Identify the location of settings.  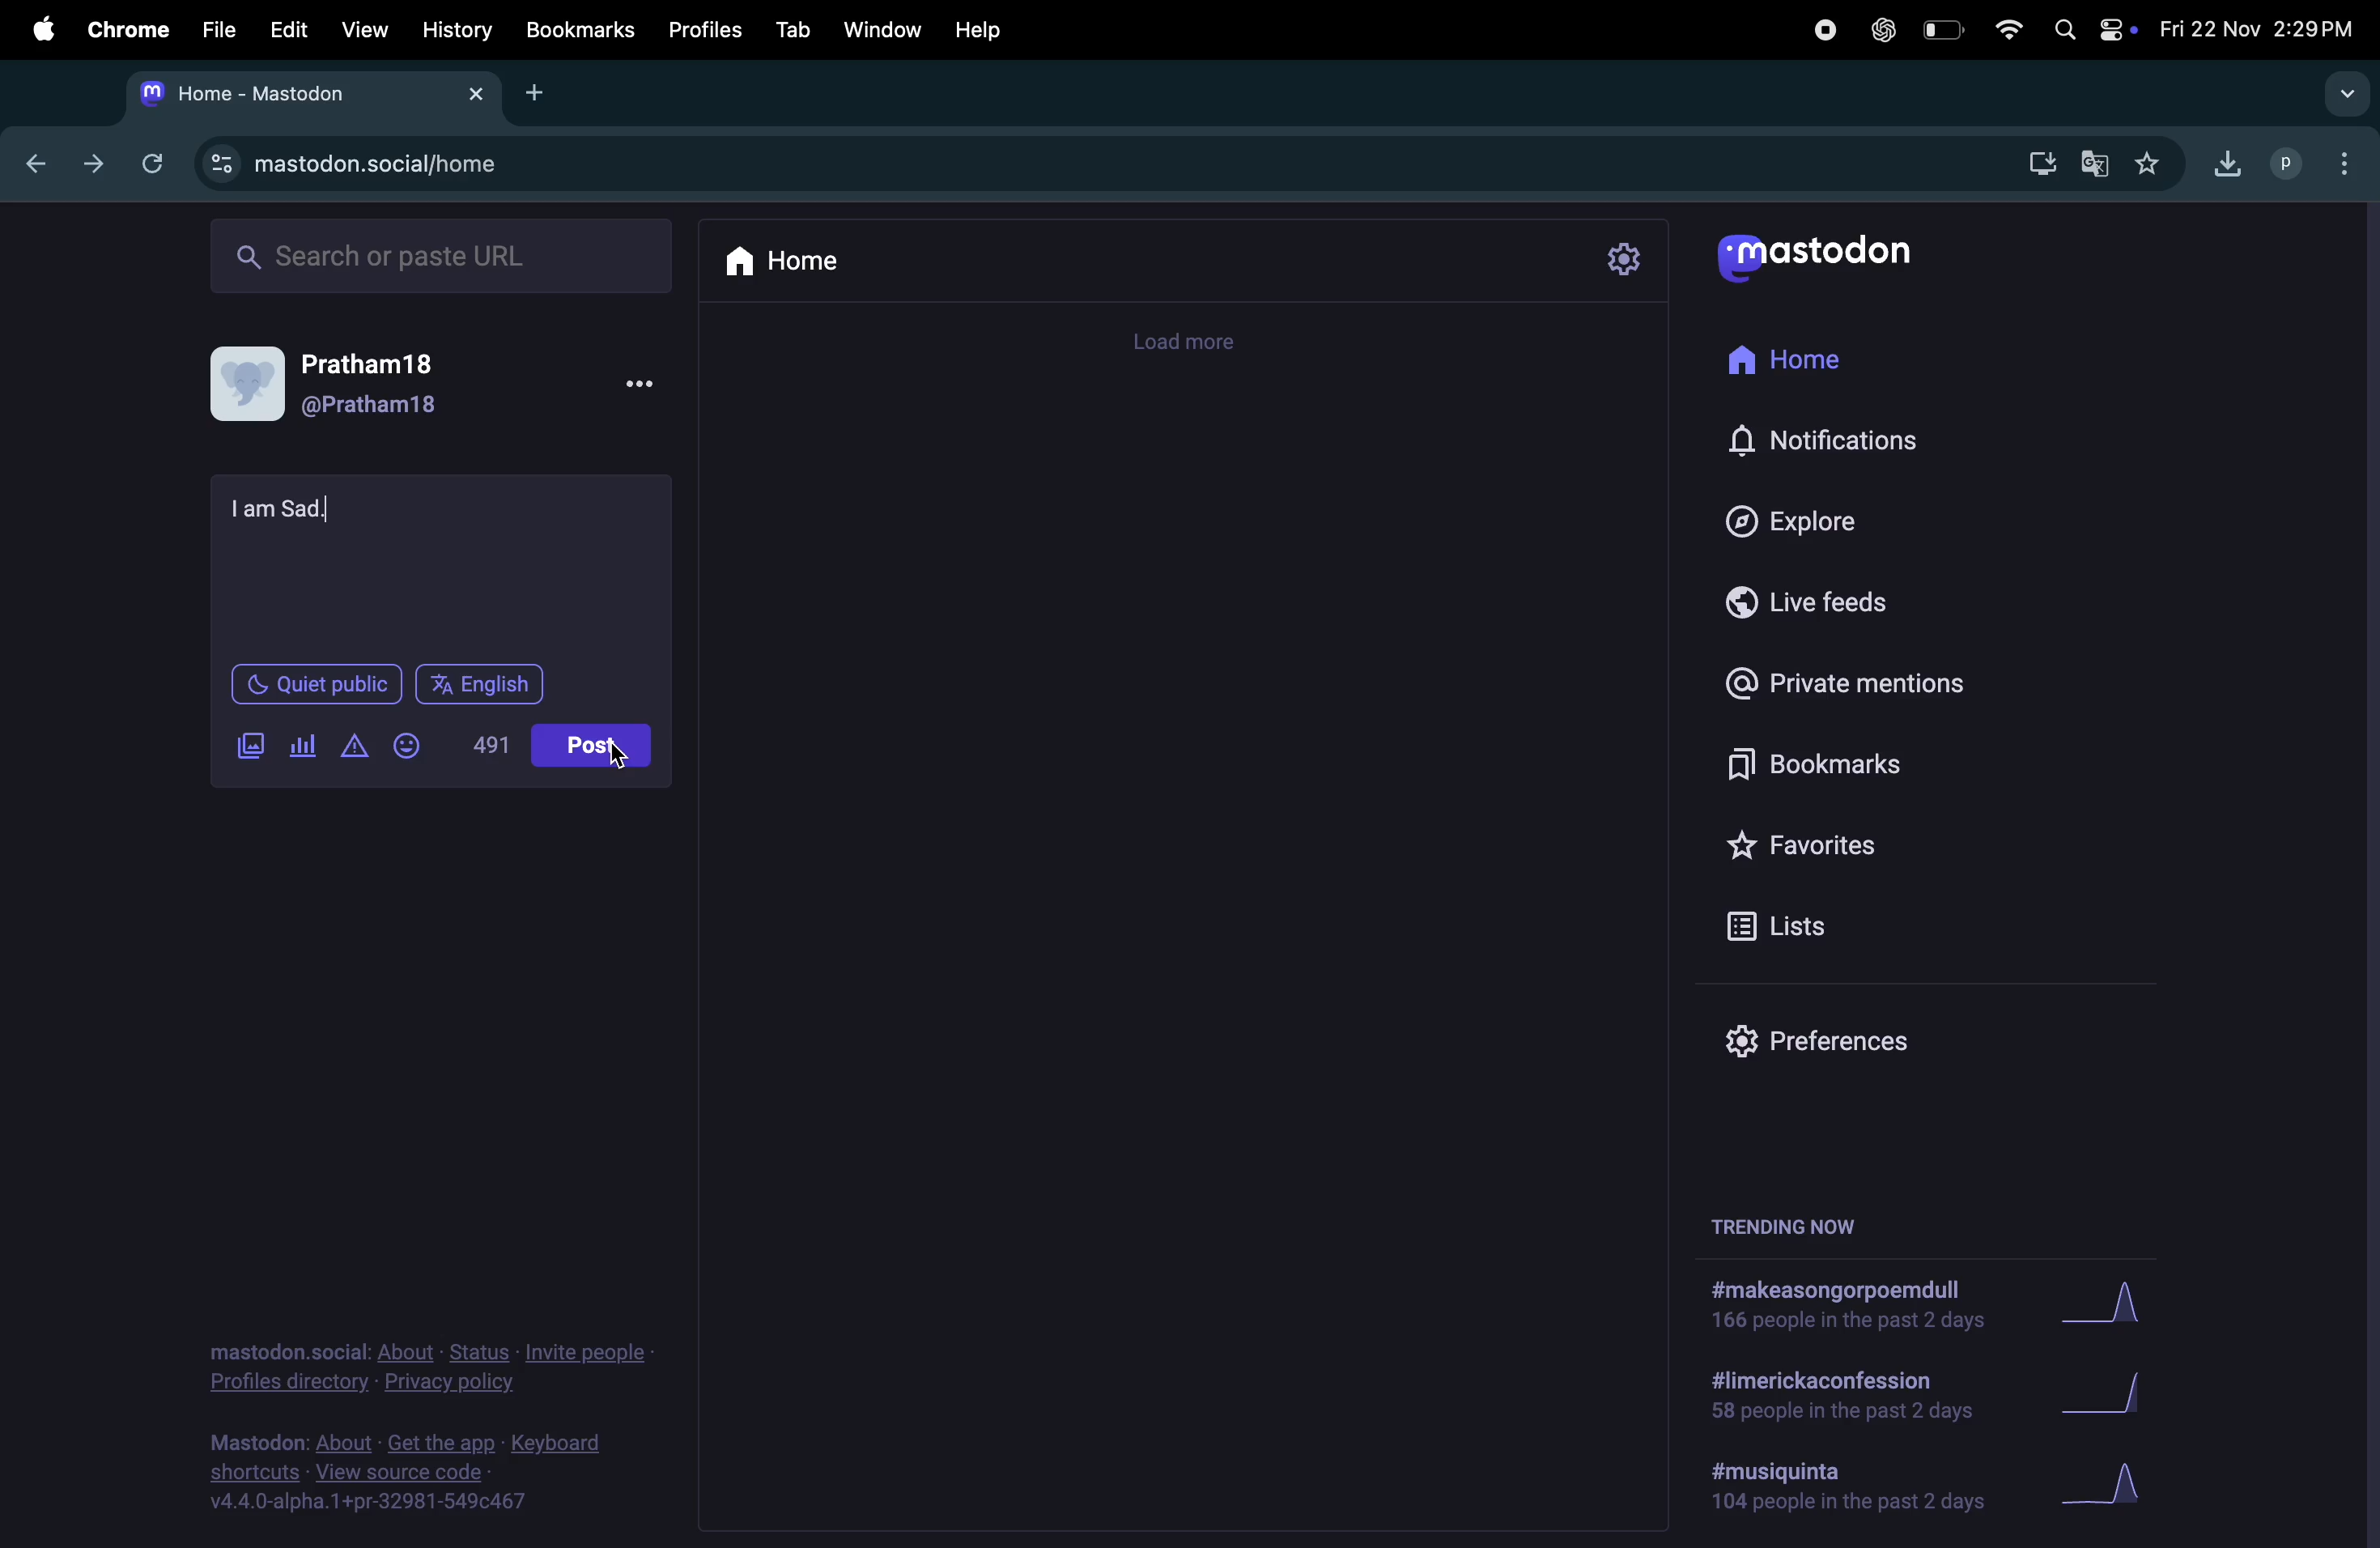
(1623, 259).